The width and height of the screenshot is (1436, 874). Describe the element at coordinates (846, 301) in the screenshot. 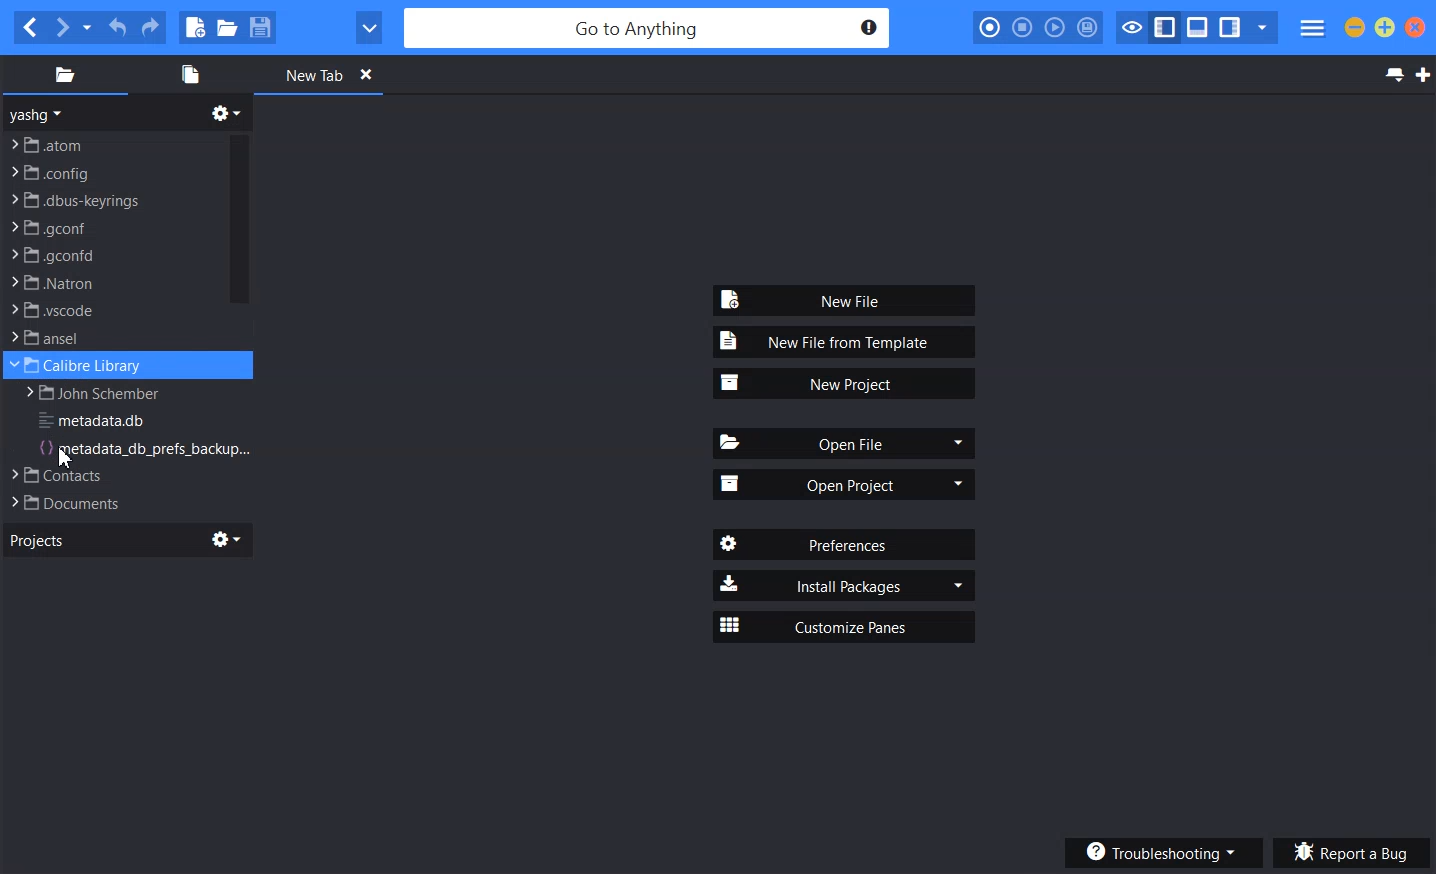

I see `New File` at that location.